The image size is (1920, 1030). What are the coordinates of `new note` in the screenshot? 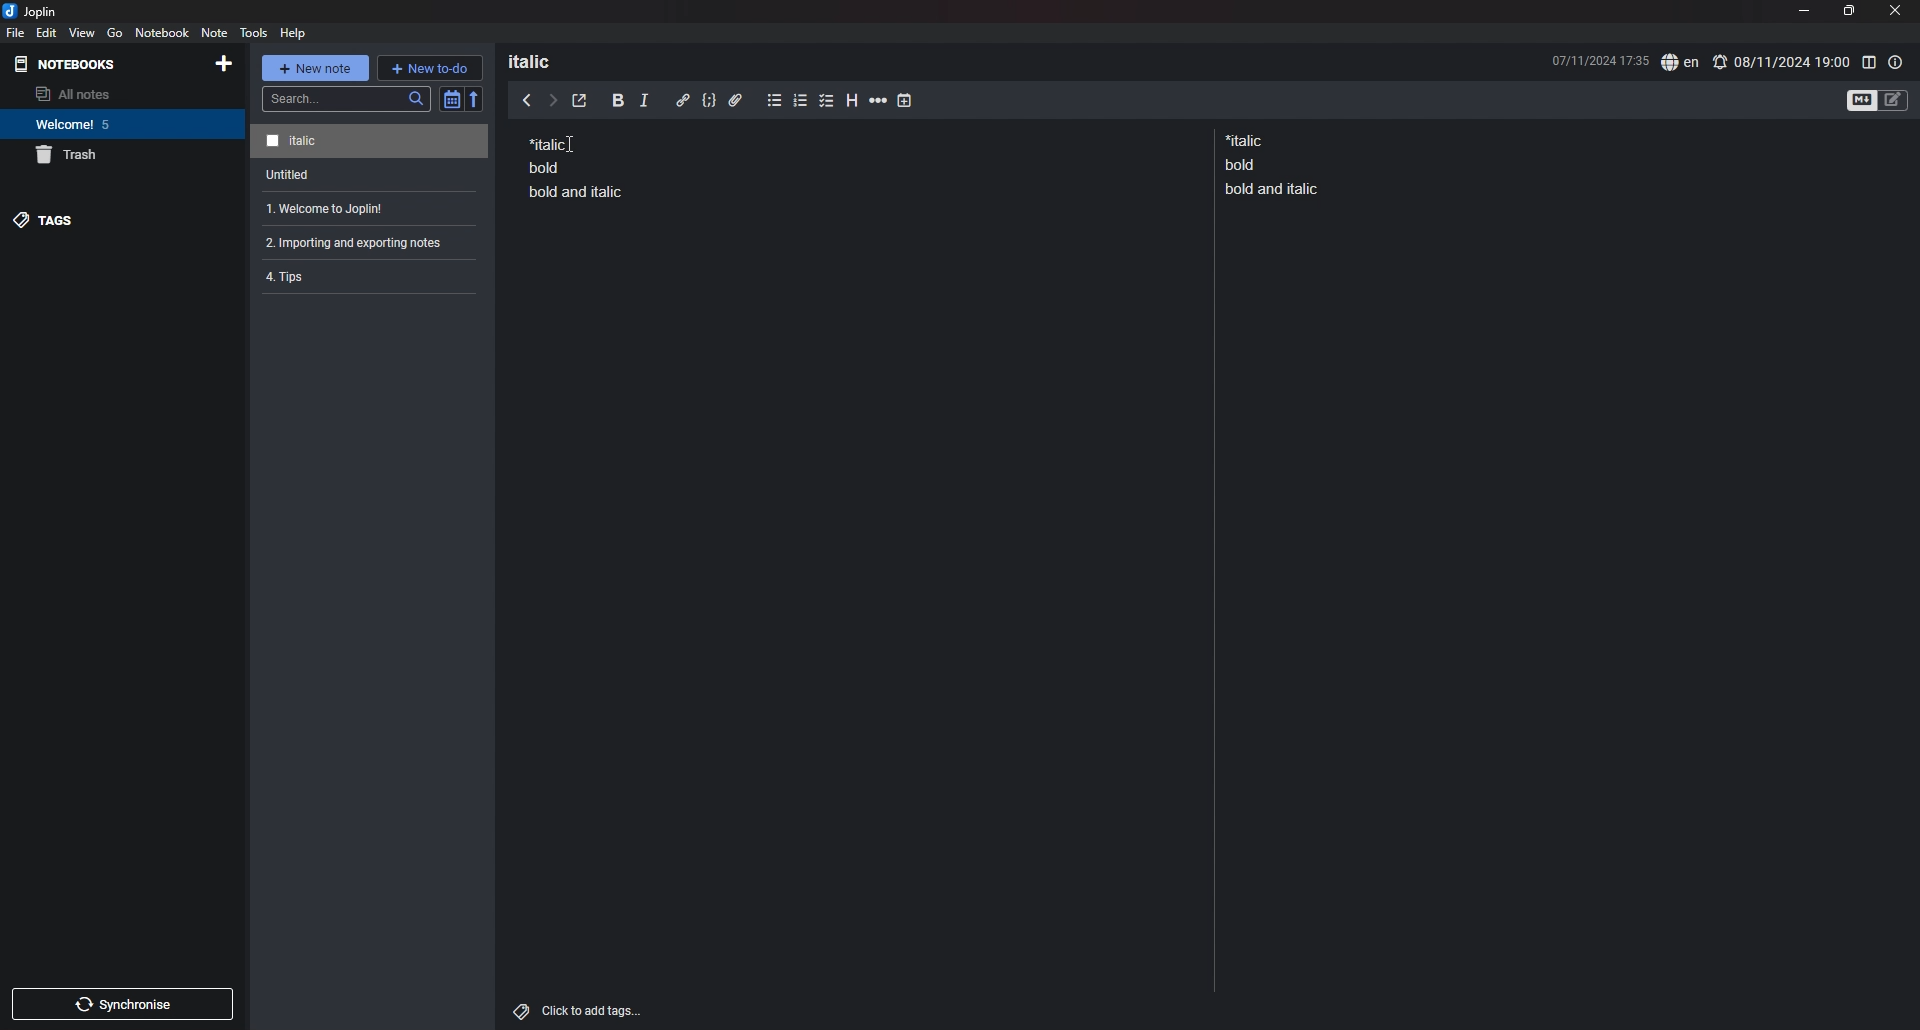 It's located at (314, 68).